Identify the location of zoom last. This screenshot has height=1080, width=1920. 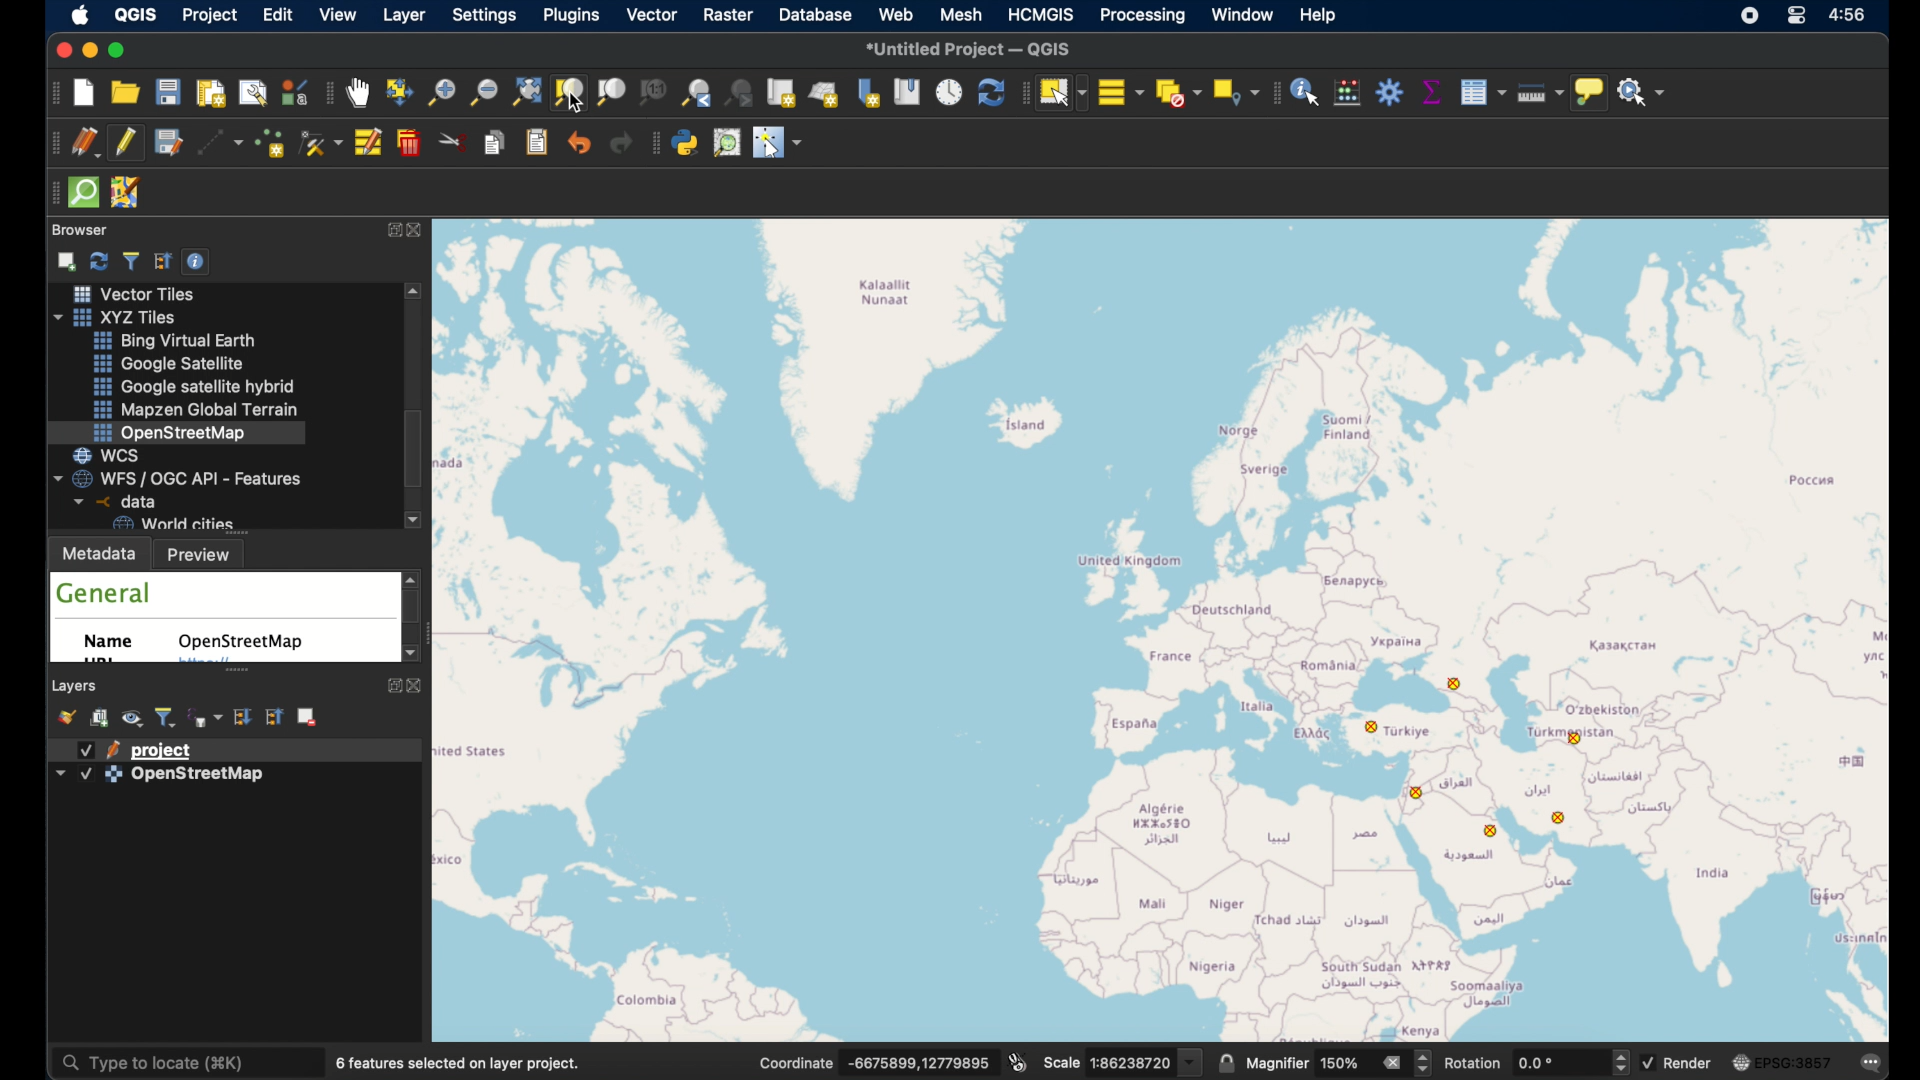
(692, 92).